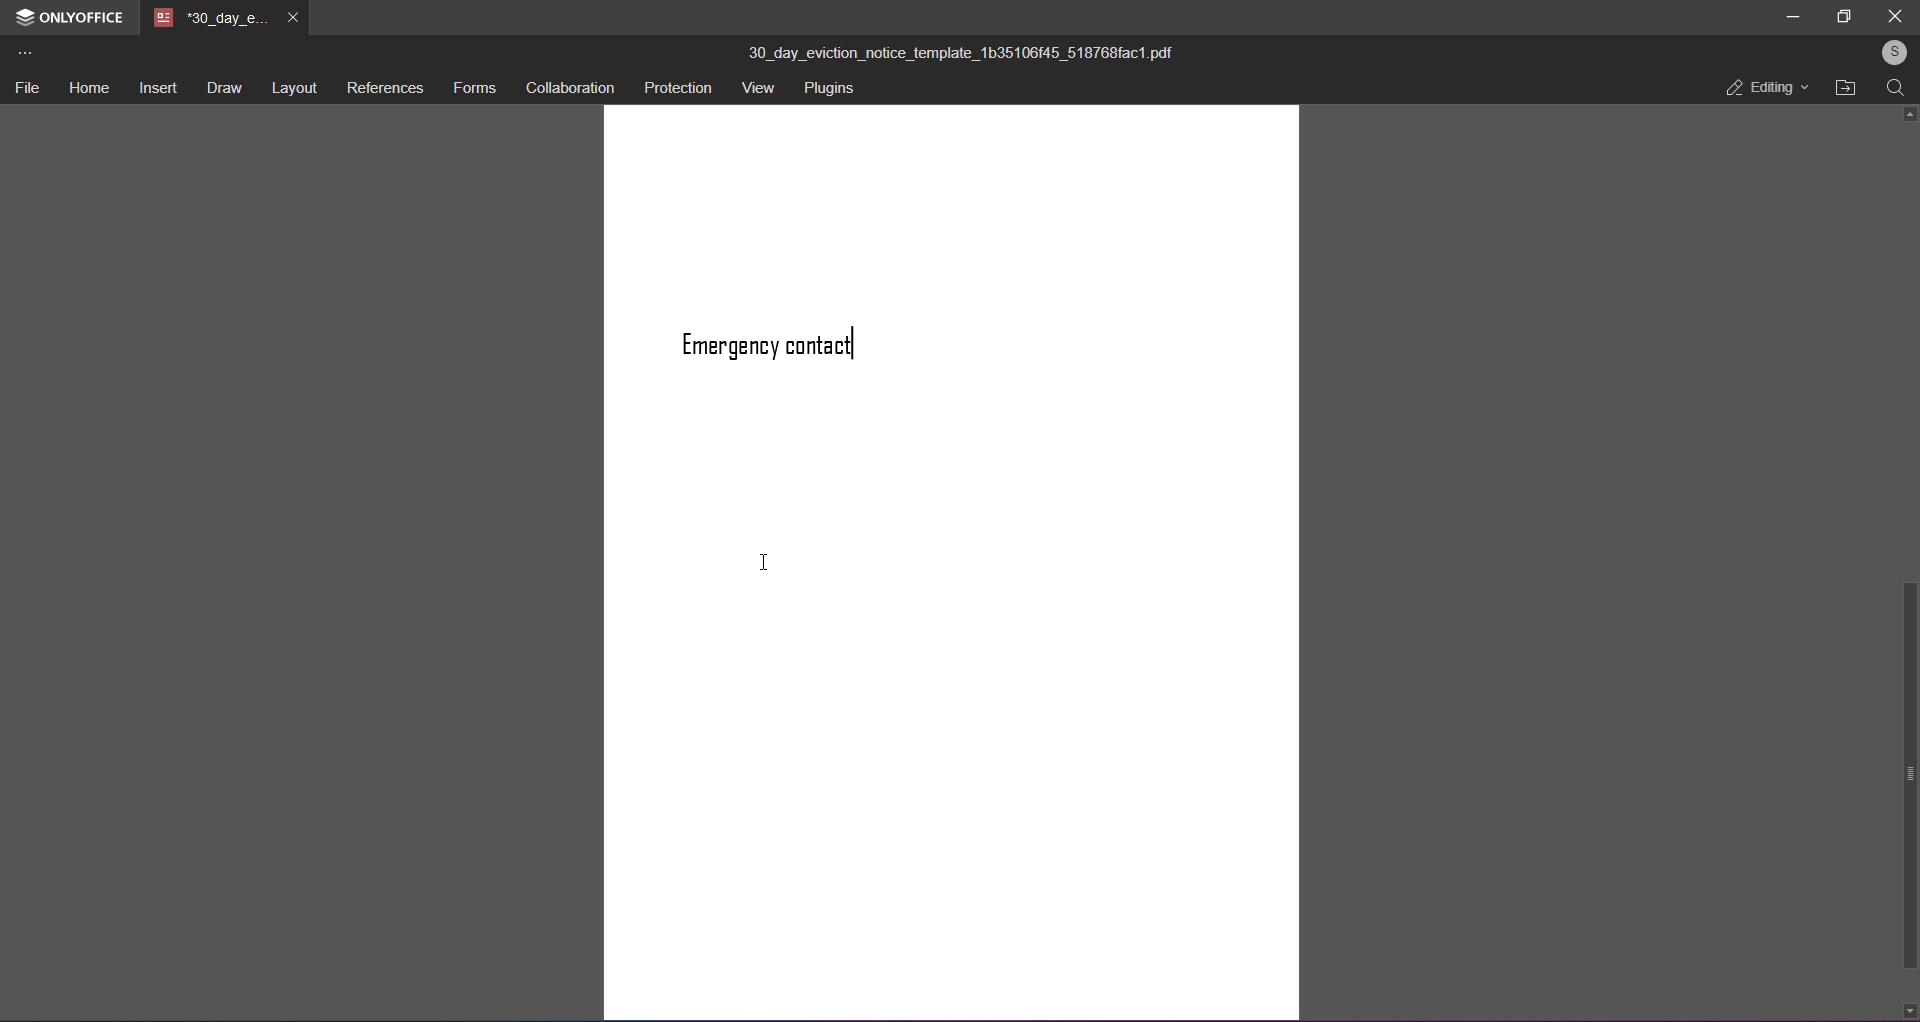 Image resolution: width=1920 pixels, height=1022 pixels. Describe the element at coordinates (154, 91) in the screenshot. I see `insert` at that location.